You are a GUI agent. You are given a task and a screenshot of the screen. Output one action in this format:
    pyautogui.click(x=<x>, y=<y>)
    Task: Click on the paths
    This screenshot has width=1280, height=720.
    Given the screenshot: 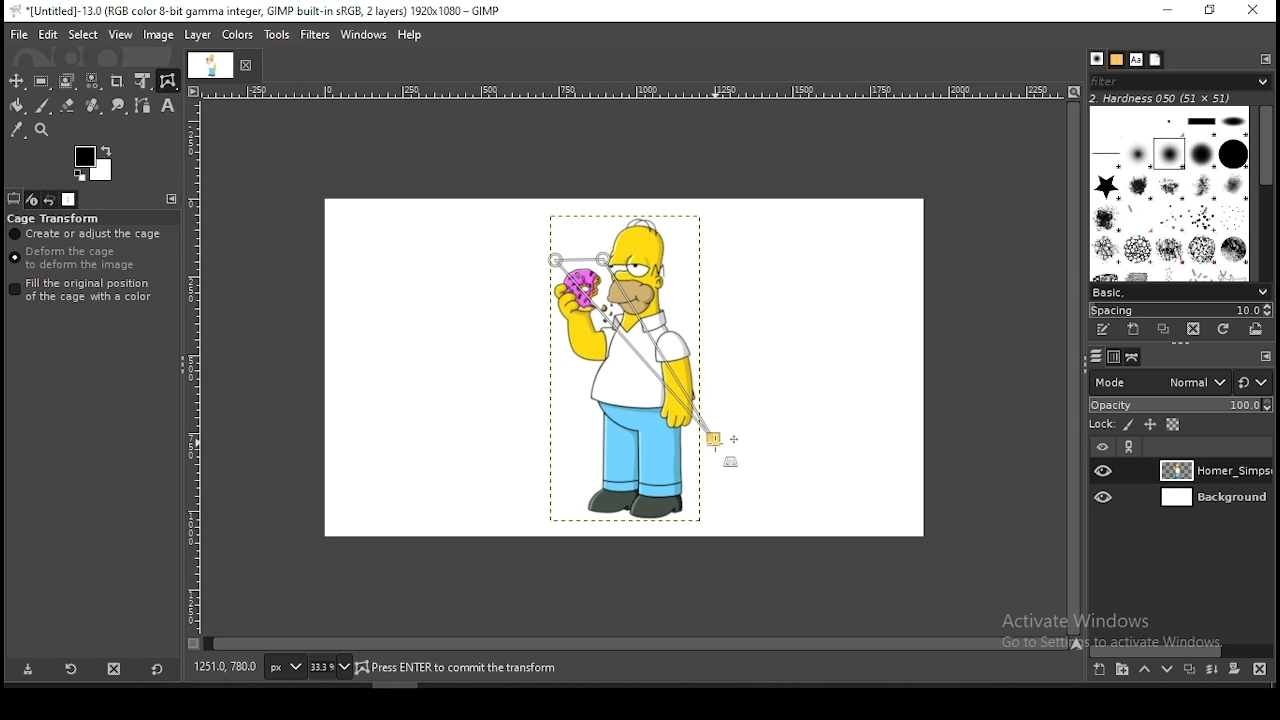 What is the action you would take?
    pyautogui.click(x=1130, y=357)
    